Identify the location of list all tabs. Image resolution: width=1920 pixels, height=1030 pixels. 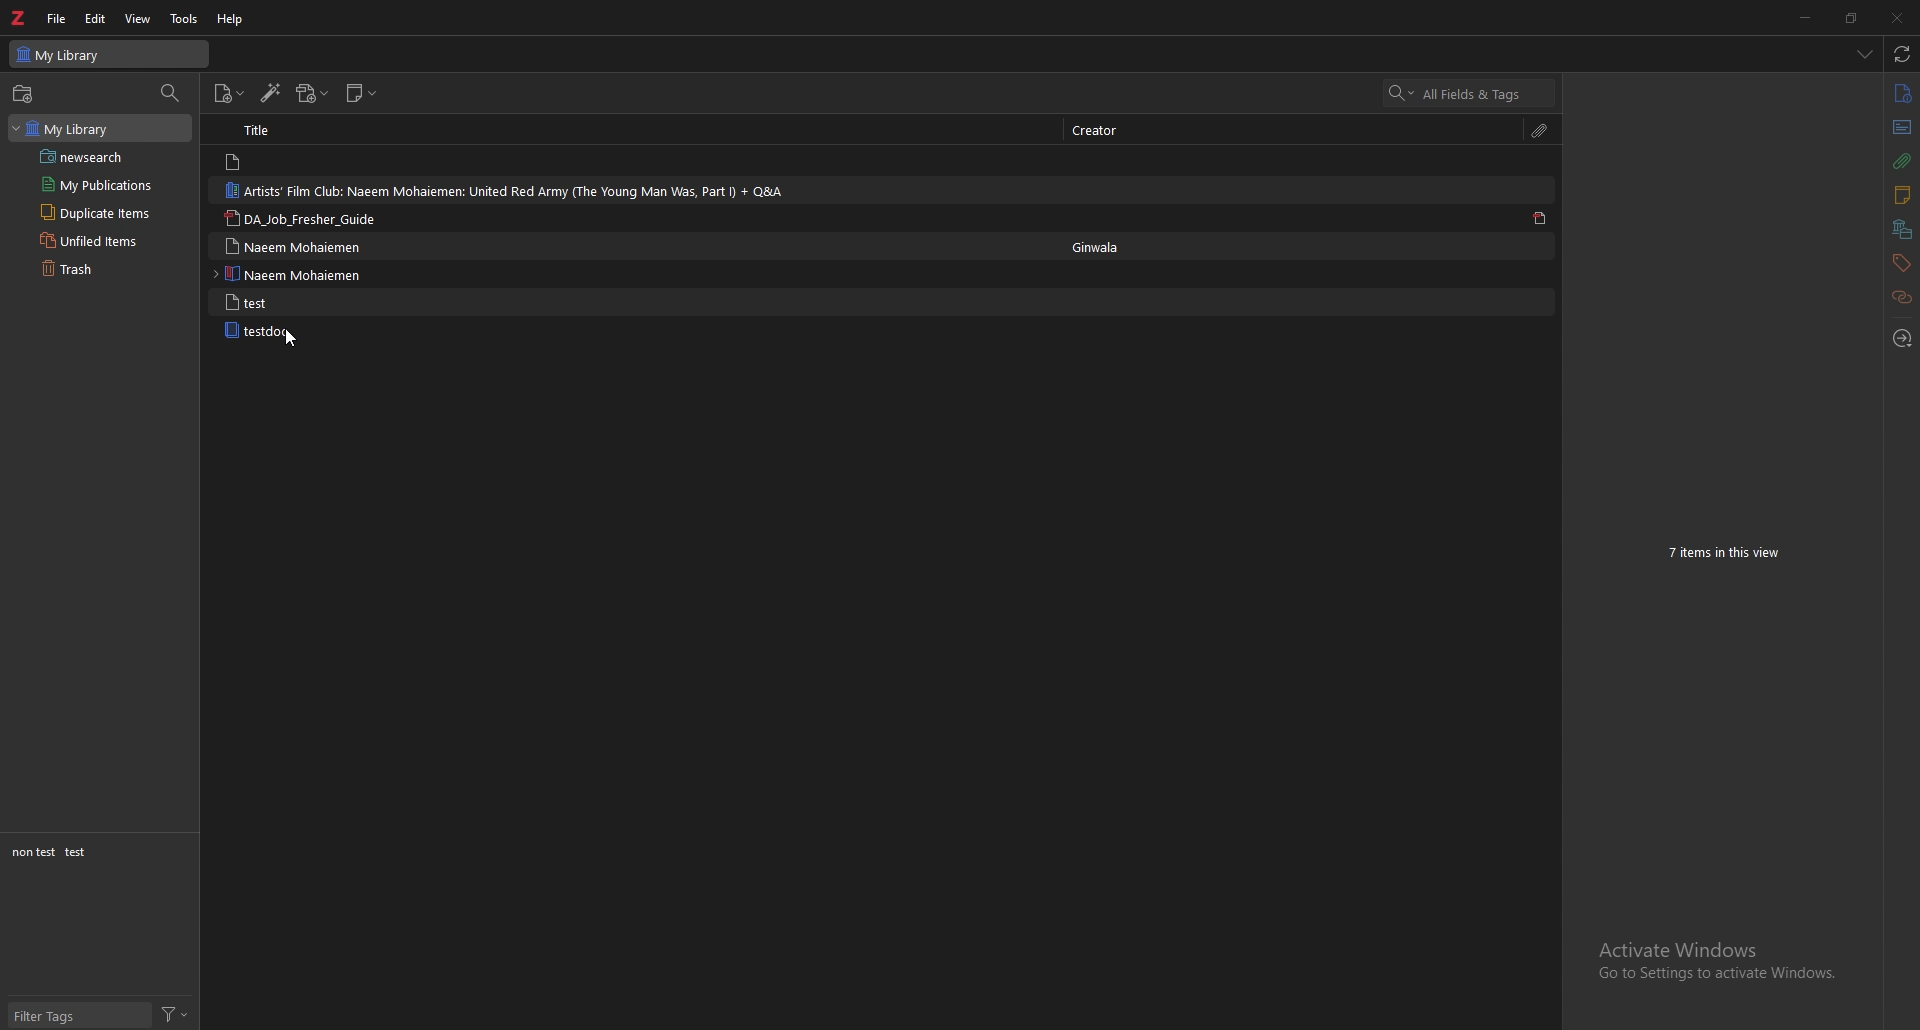
(1865, 53).